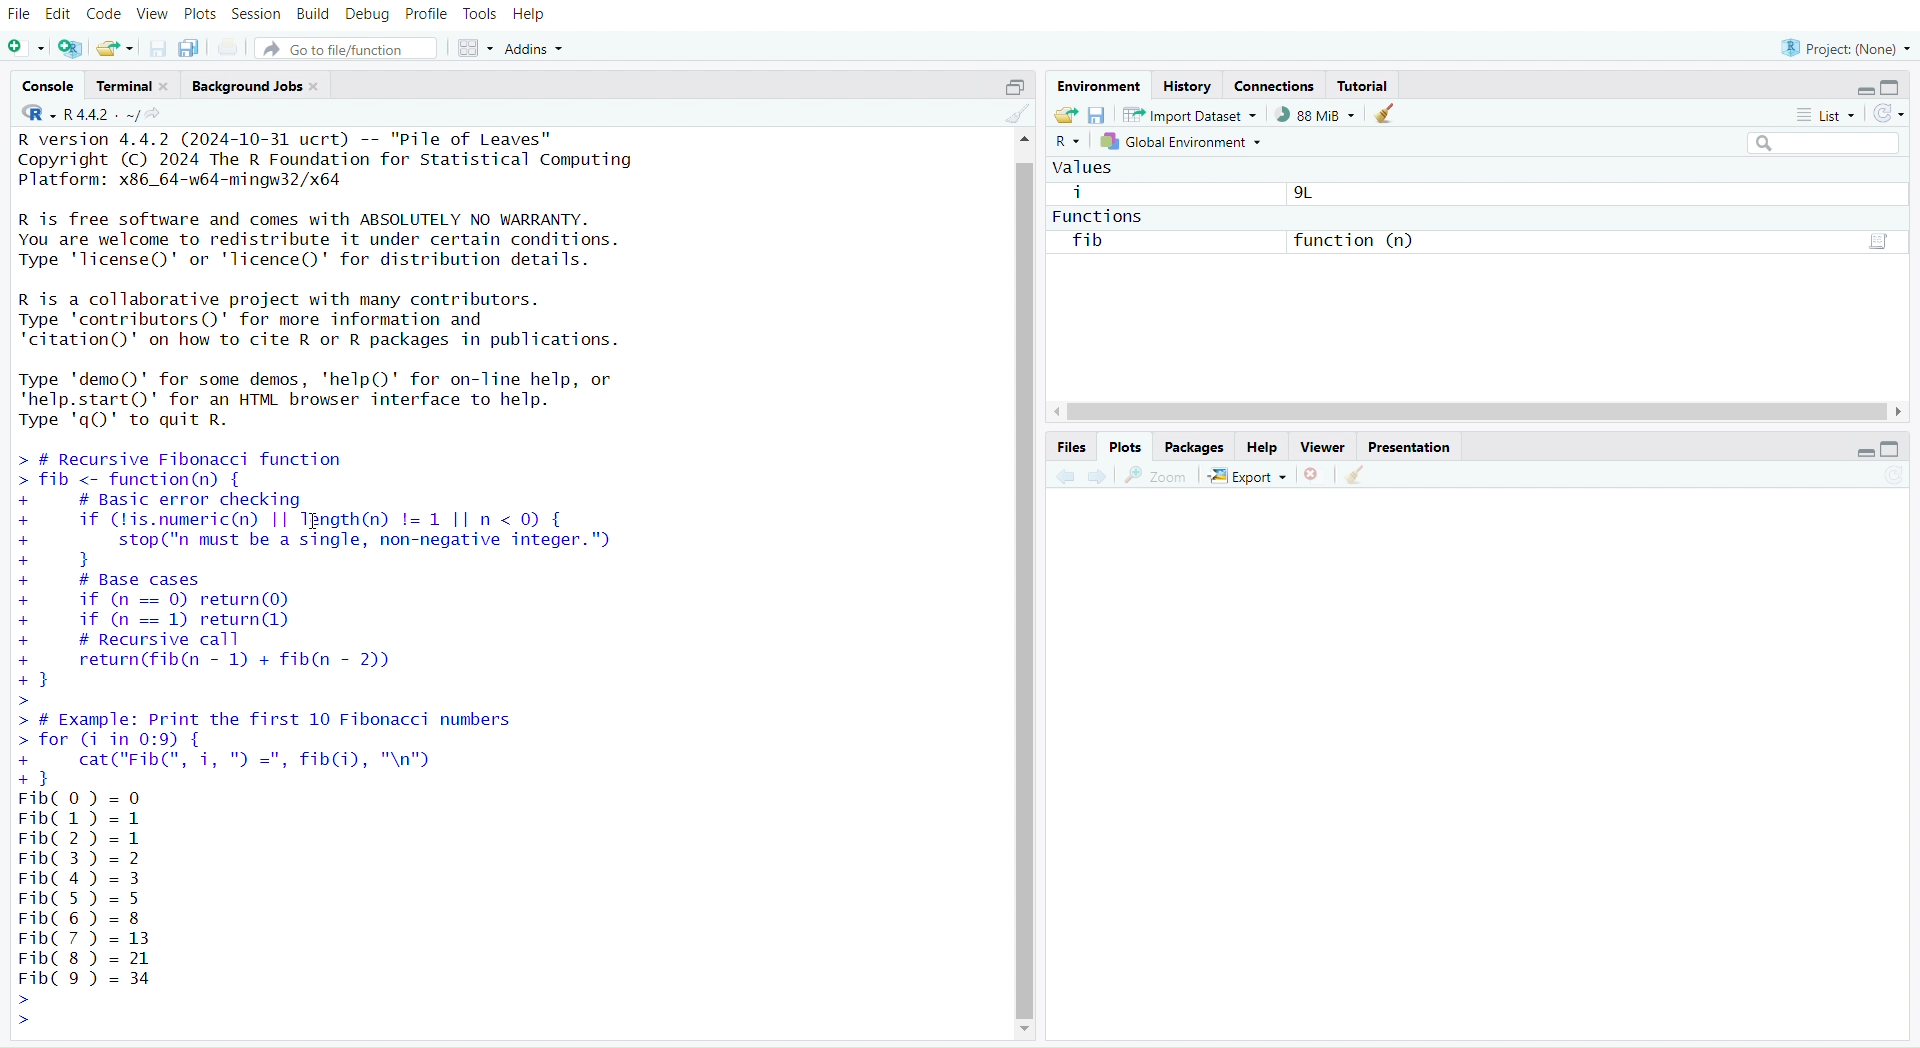 This screenshot has width=1920, height=1048. I want to click on load workspace, so click(1064, 114).